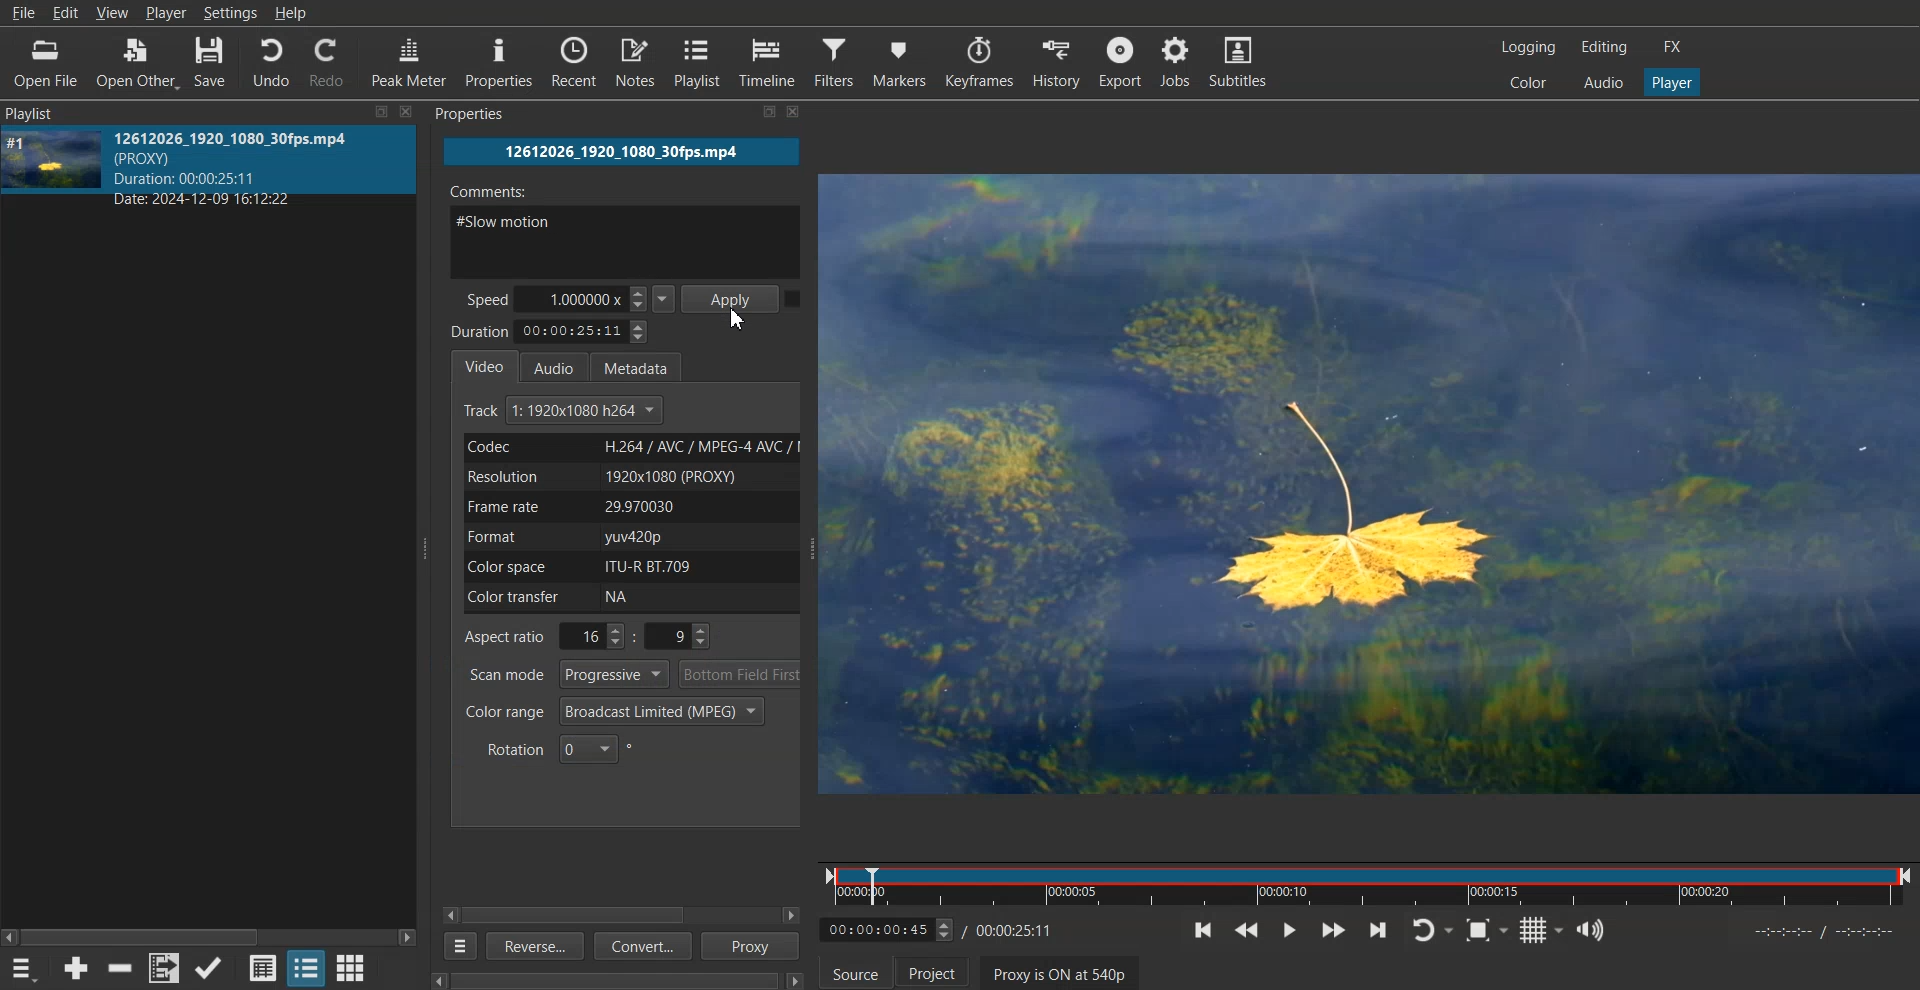 This screenshot has height=990, width=1920. Describe the element at coordinates (485, 365) in the screenshot. I see `Video` at that location.